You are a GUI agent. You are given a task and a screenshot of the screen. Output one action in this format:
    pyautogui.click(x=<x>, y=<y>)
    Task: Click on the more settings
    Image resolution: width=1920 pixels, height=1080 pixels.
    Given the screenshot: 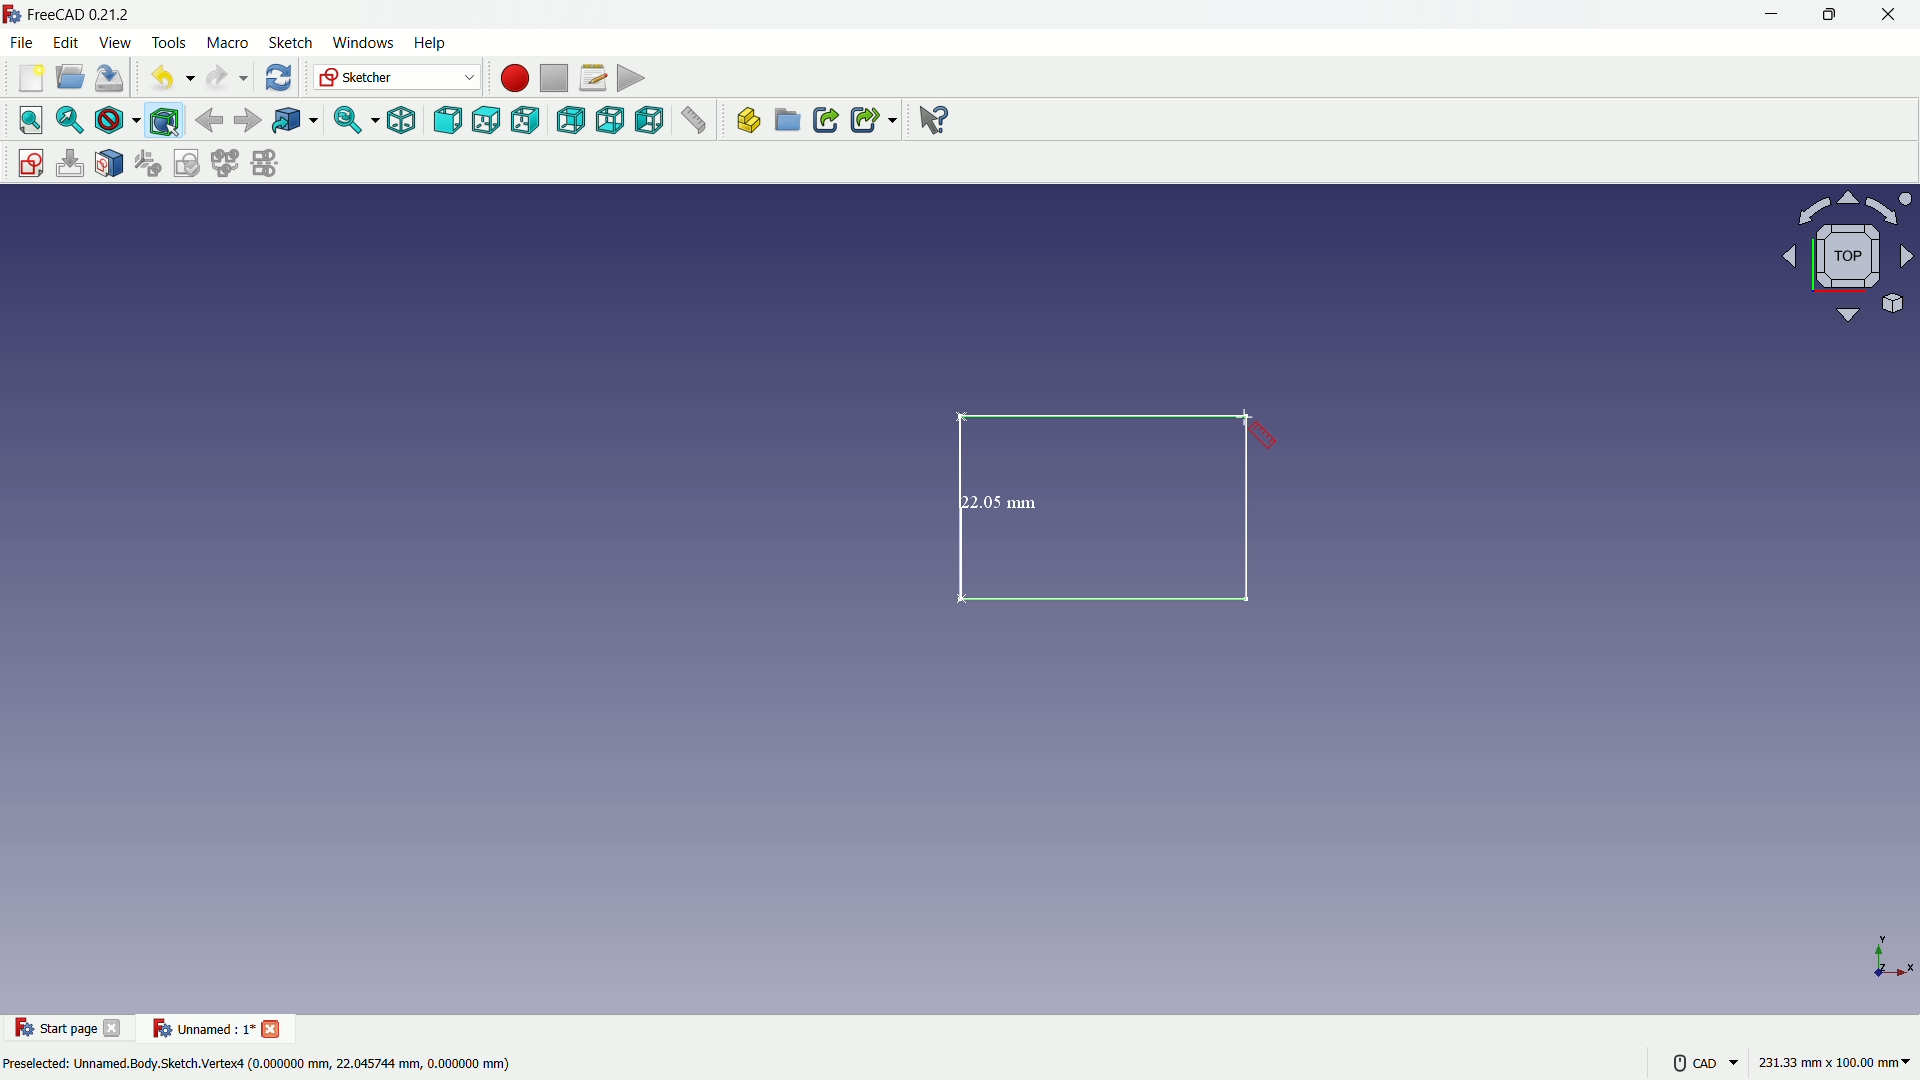 What is the action you would take?
    pyautogui.click(x=1700, y=1062)
    